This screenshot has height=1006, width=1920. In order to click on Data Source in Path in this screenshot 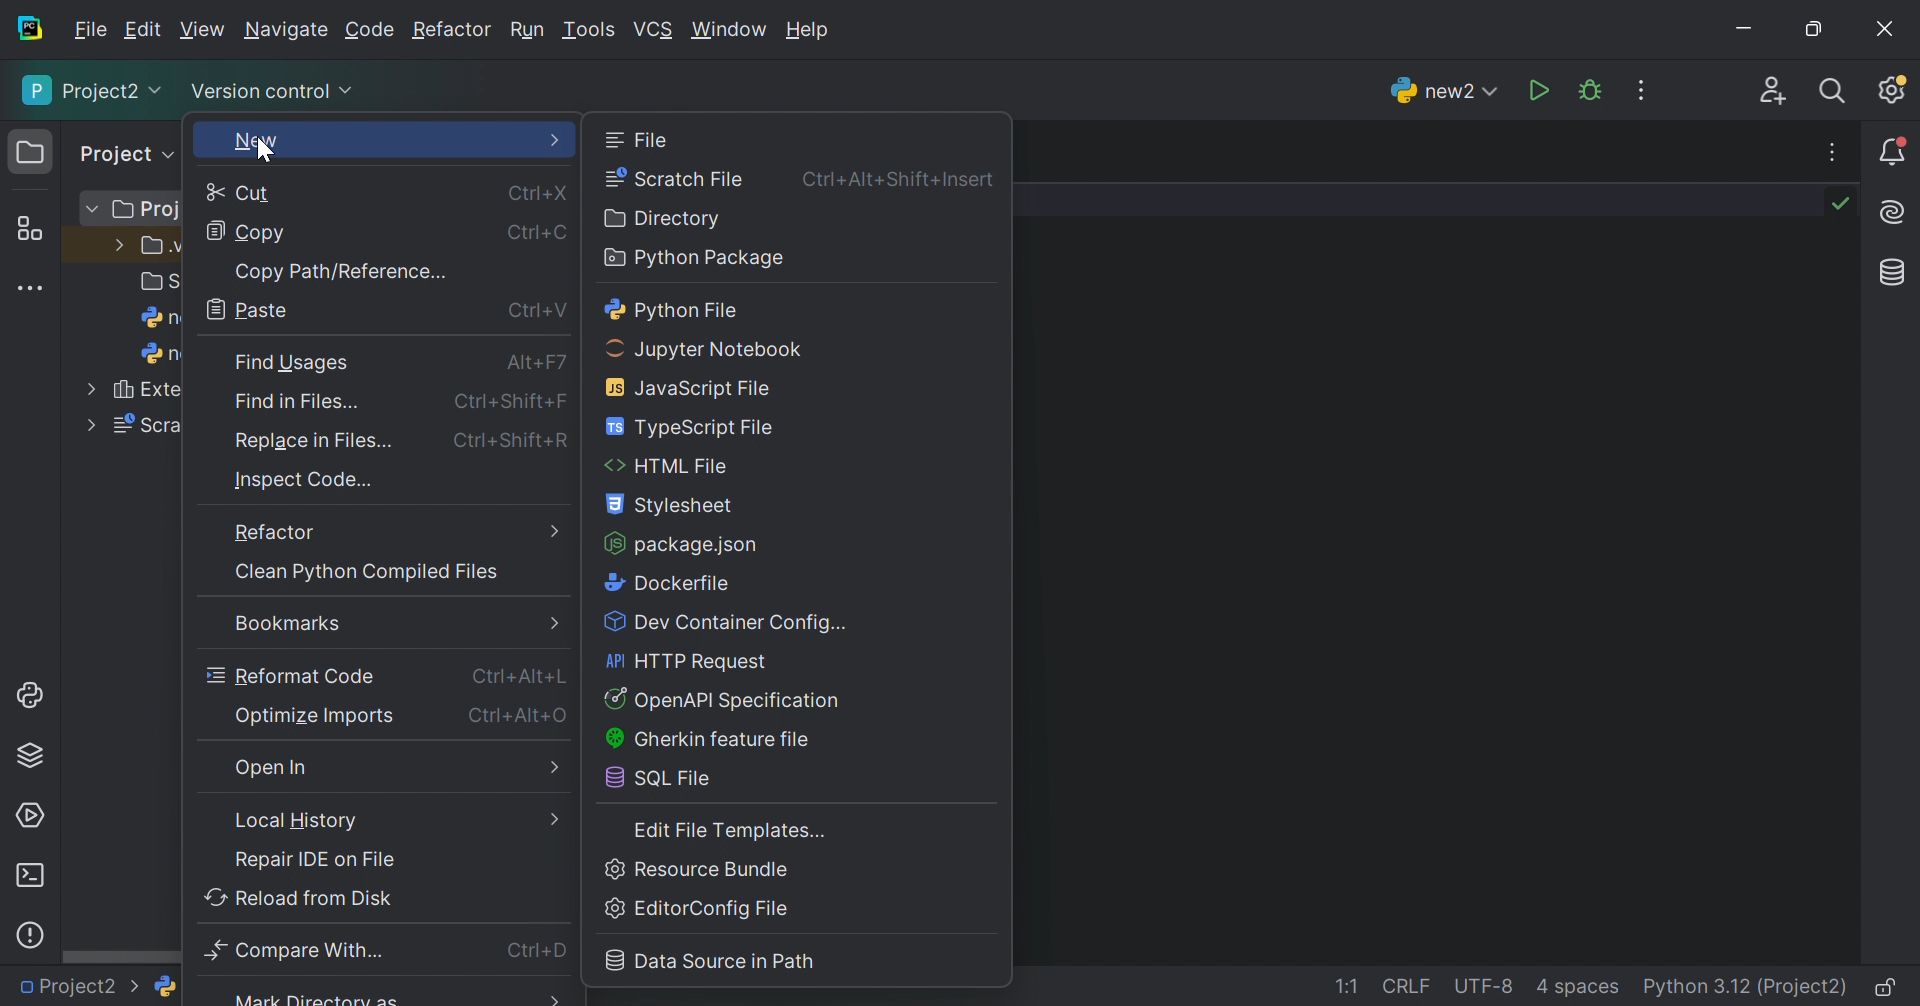, I will do `click(712, 960)`.